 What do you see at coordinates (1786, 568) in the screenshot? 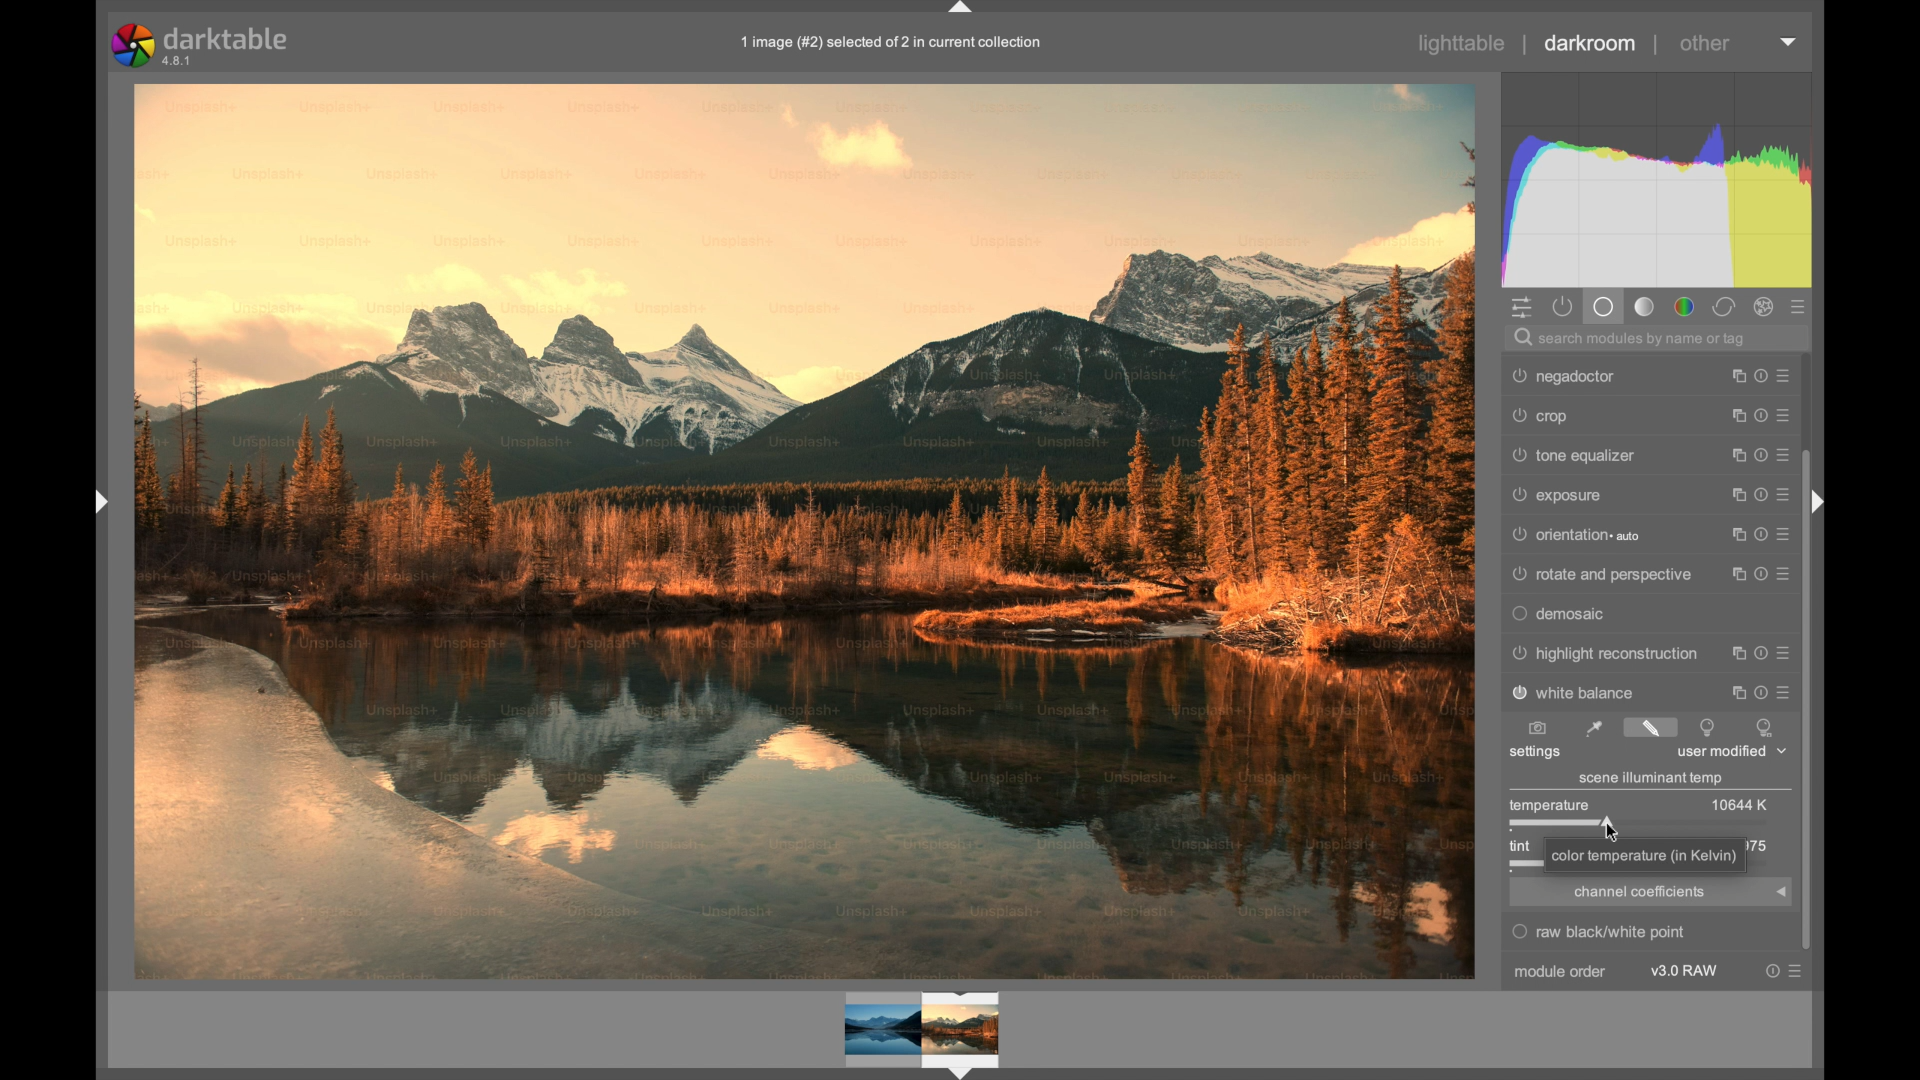
I see `presets` at bounding box center [1786, 568].